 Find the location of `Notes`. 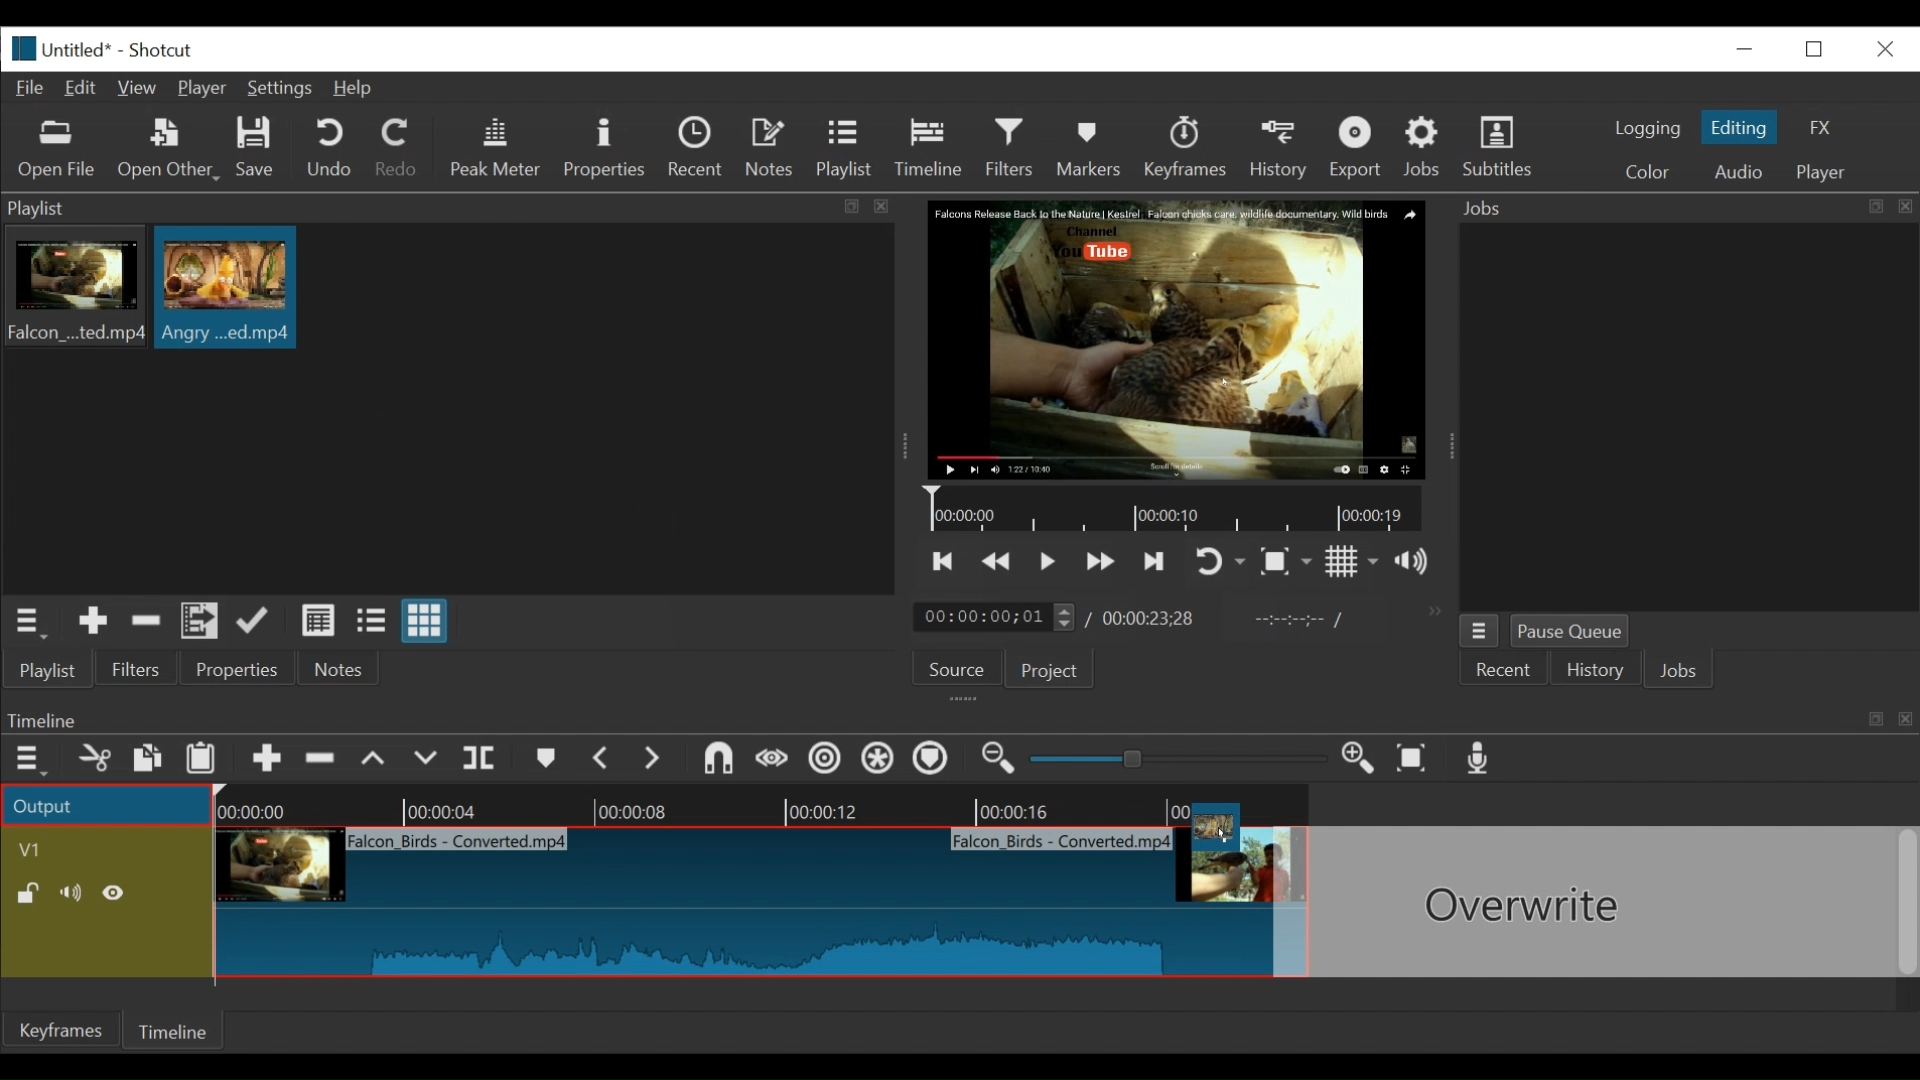

Notes is located at coordinates (773, 148).